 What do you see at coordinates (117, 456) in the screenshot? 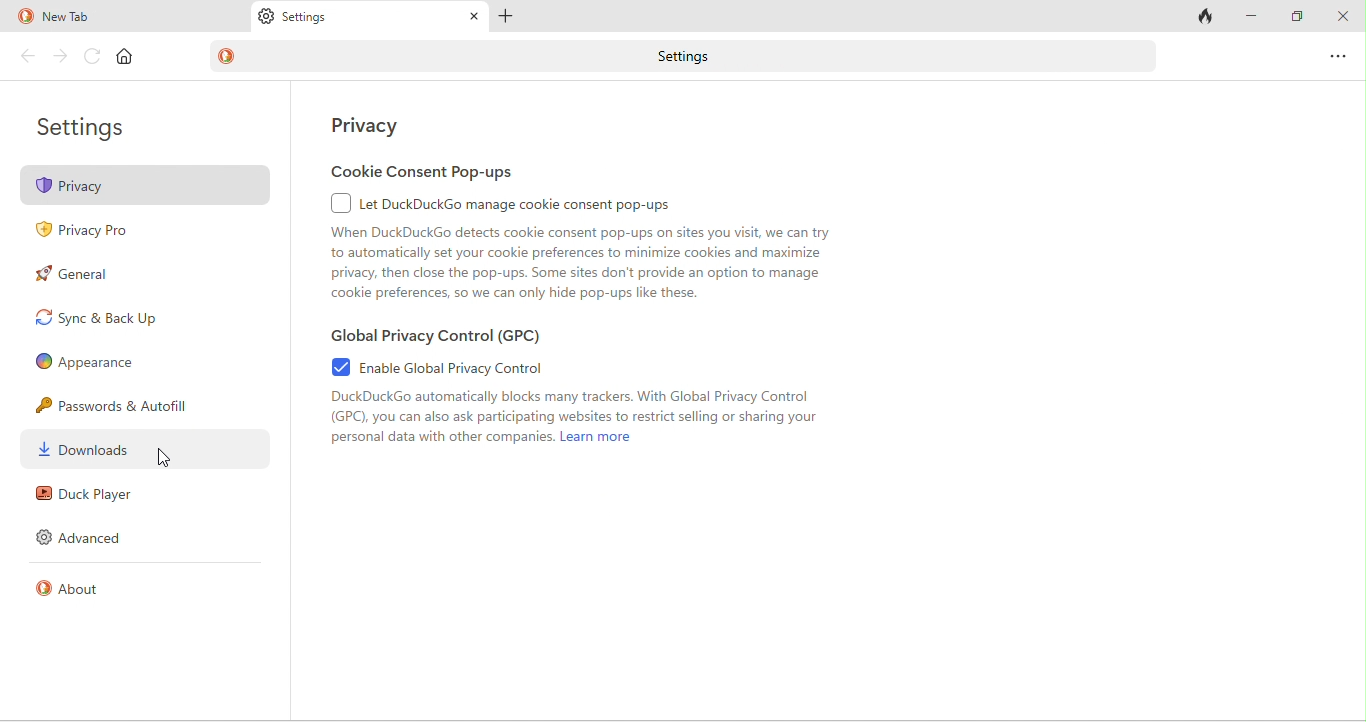
I see `downloads` at bounding box center [117, 456].